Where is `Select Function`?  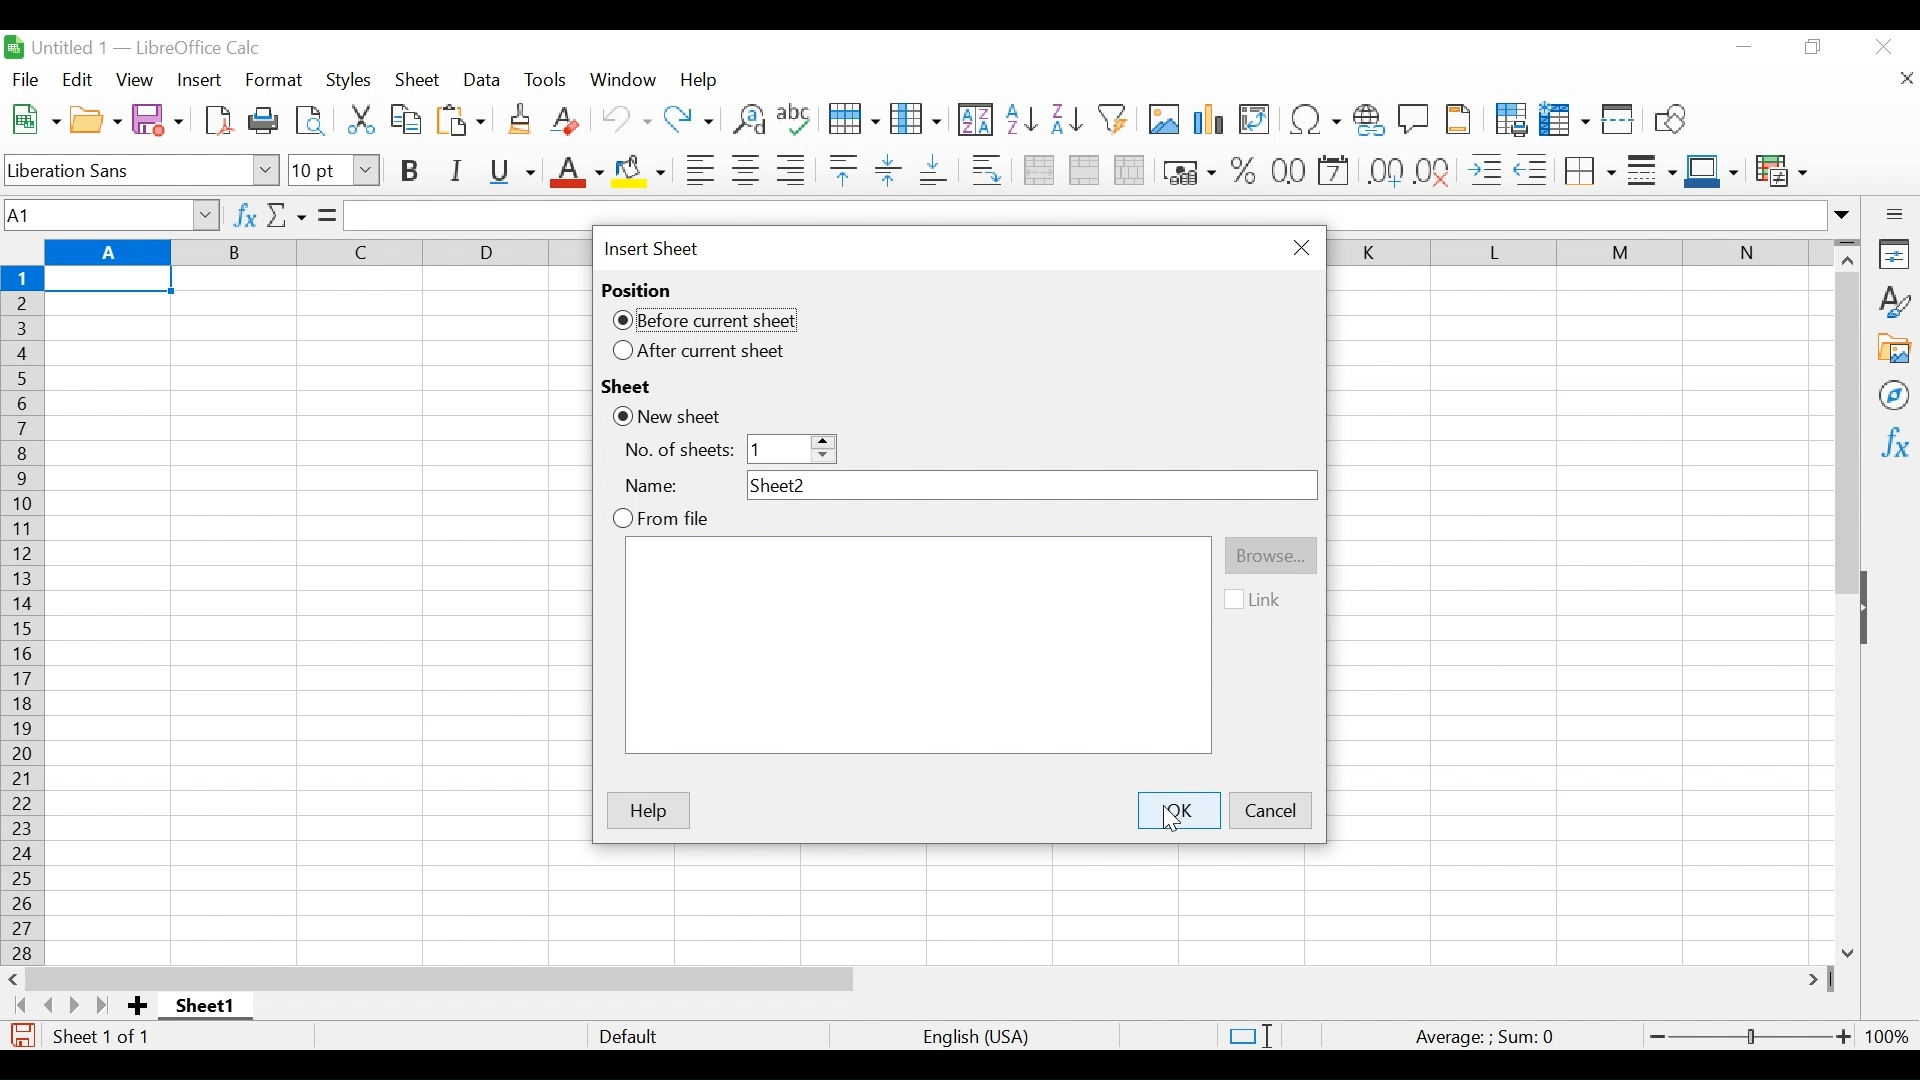
Select Function is located at coordinates (286, 215).